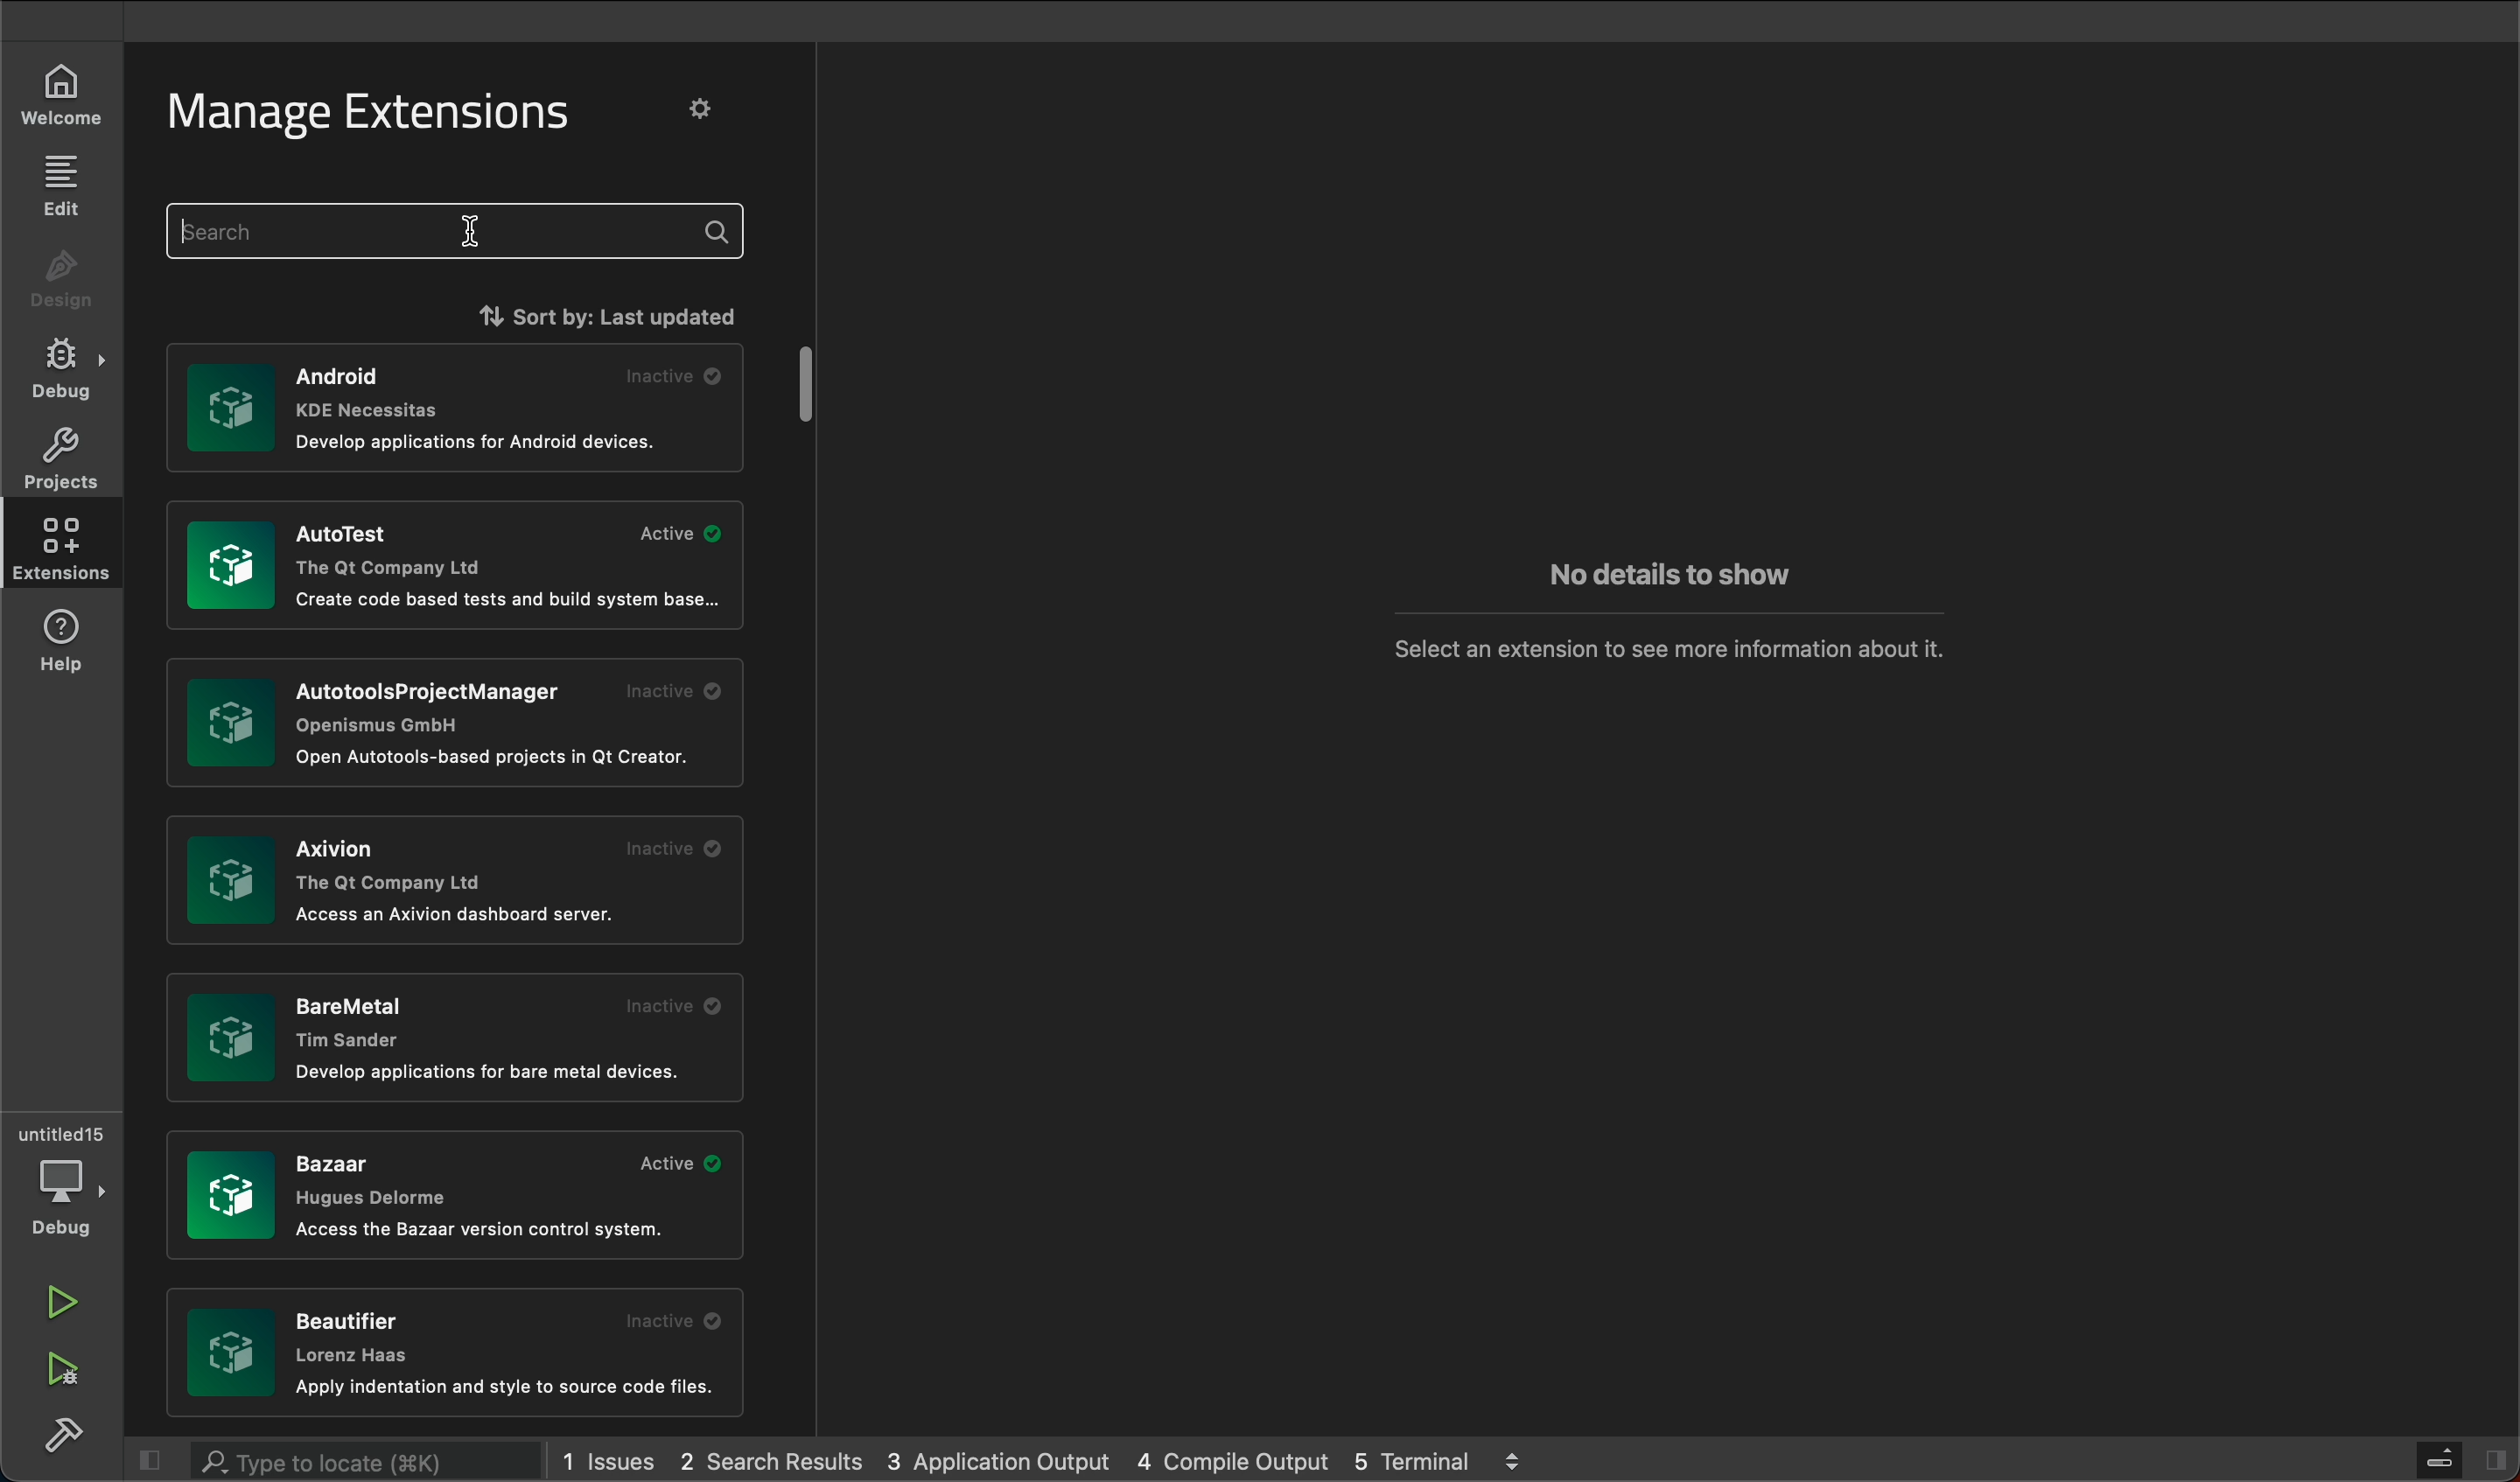 This screenshot has height=1482, width=2520. Describe the element at coordinates (62, 1436) in the screenshot. I see `build` at that location.